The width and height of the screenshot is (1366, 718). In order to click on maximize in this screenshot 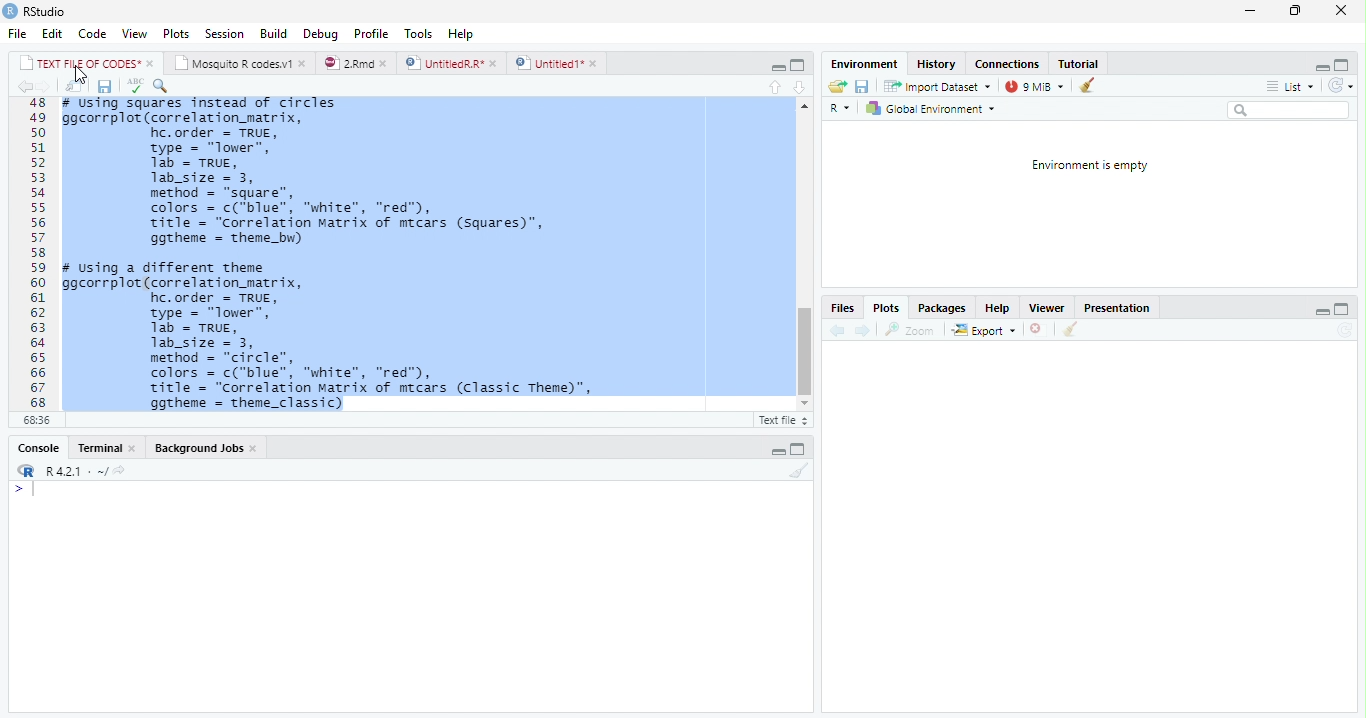, I will do `click(1295, 13)`.